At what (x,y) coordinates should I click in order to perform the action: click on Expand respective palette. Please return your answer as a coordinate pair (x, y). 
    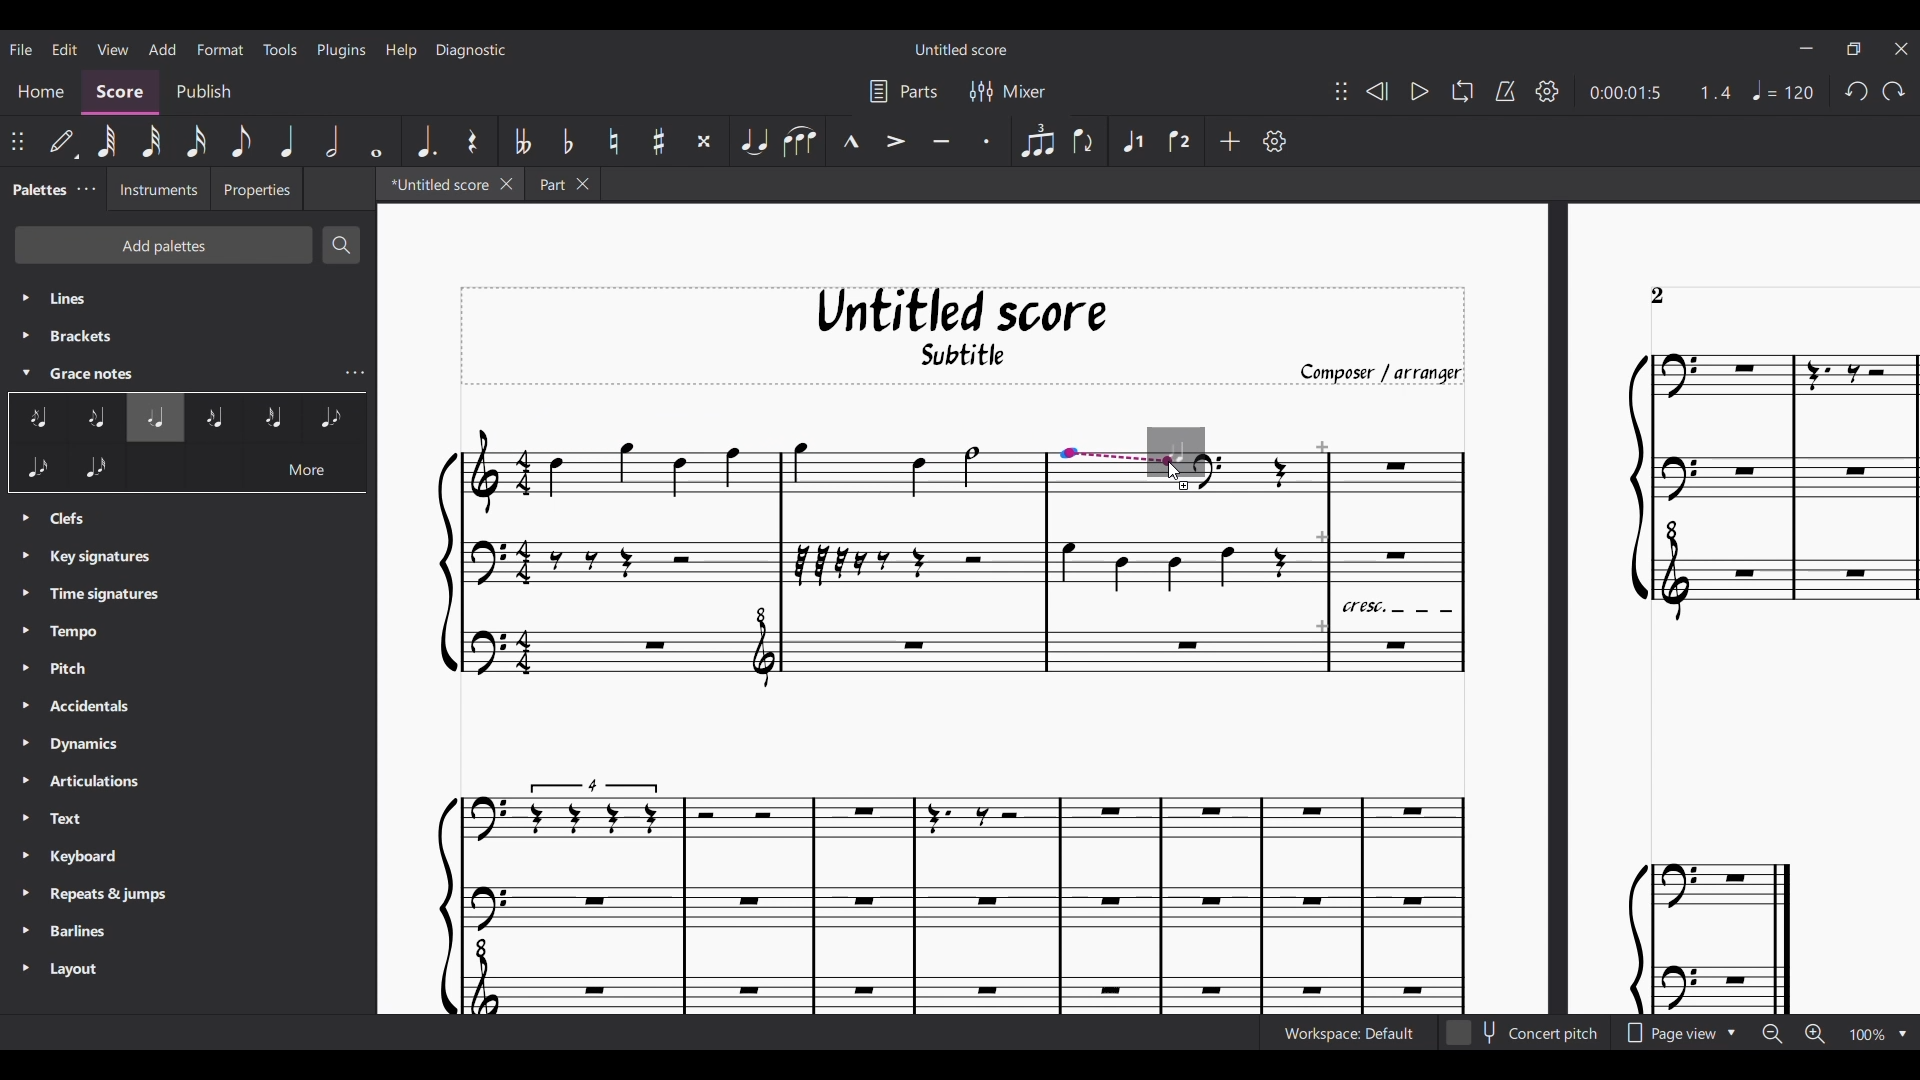
    Looking at the image, I should click on (25, 746).